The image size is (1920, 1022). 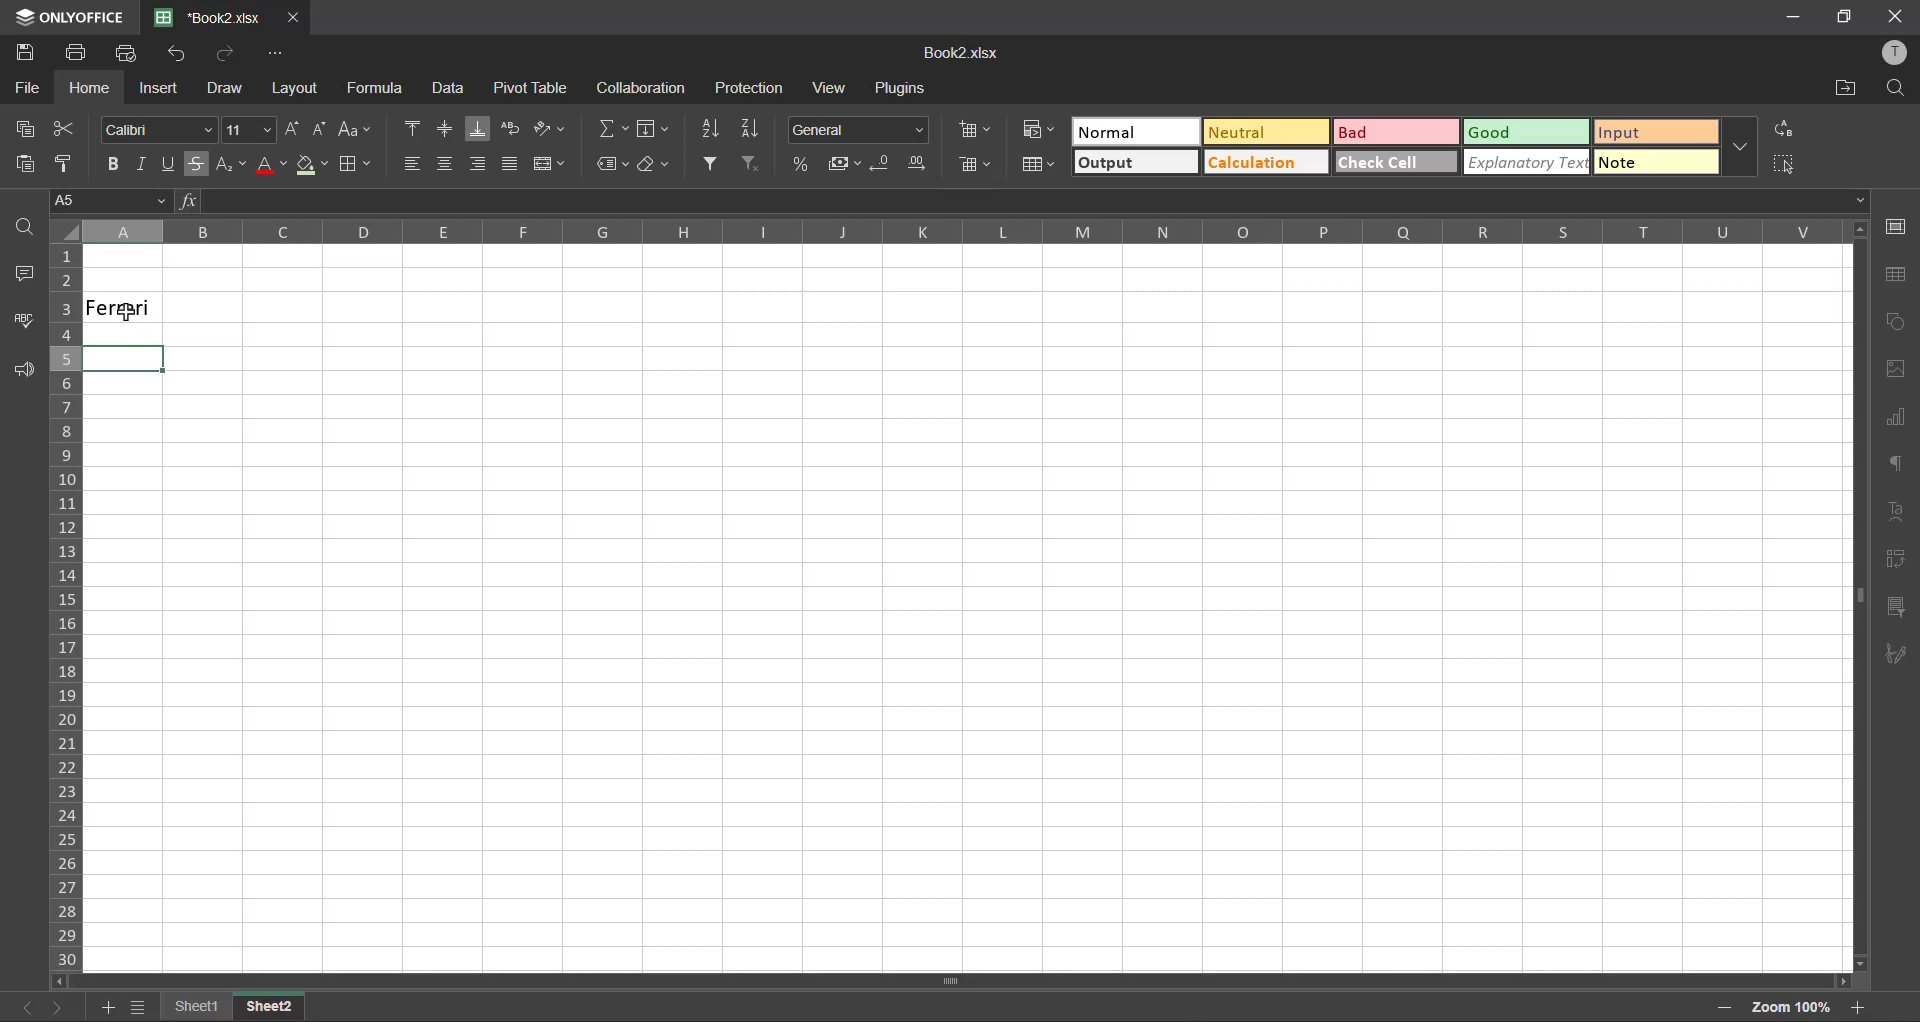 What do you see at coordinates (924, 166) in the screenshot?
I see `increase decimal` at bounding box center [924, 166].